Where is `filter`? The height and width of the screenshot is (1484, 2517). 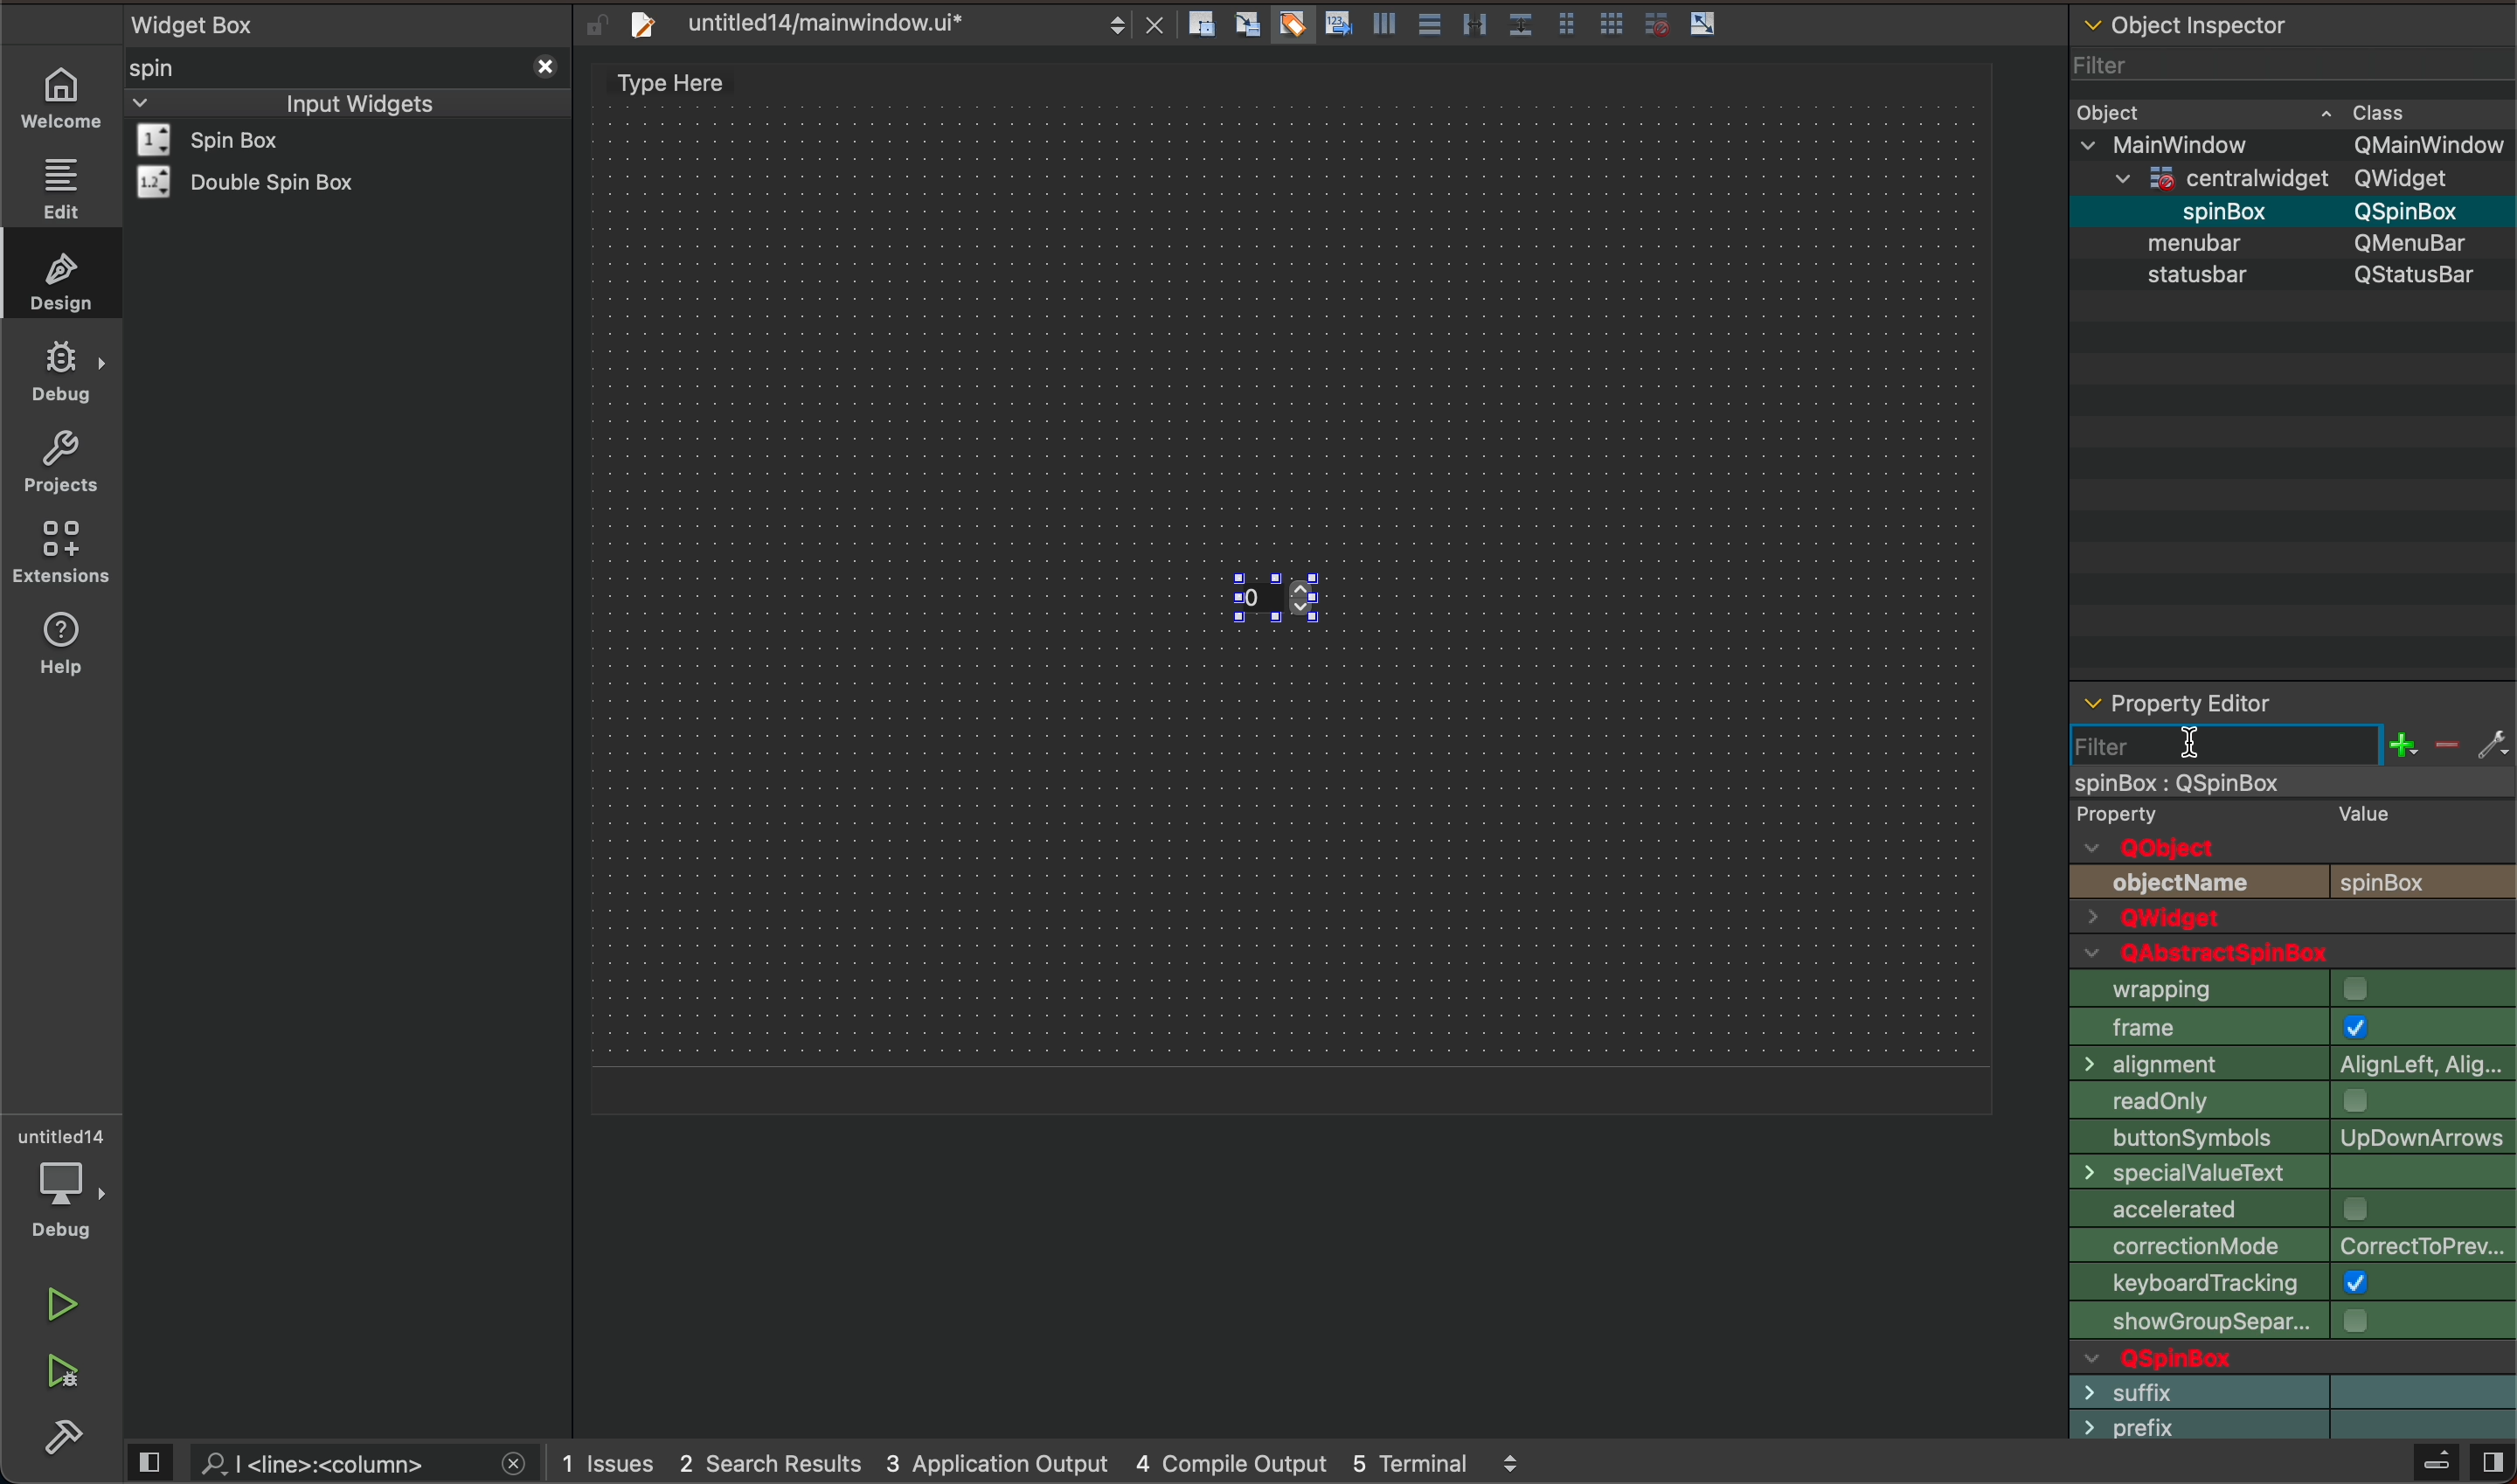
filter is located at coordinates (2105, 59).